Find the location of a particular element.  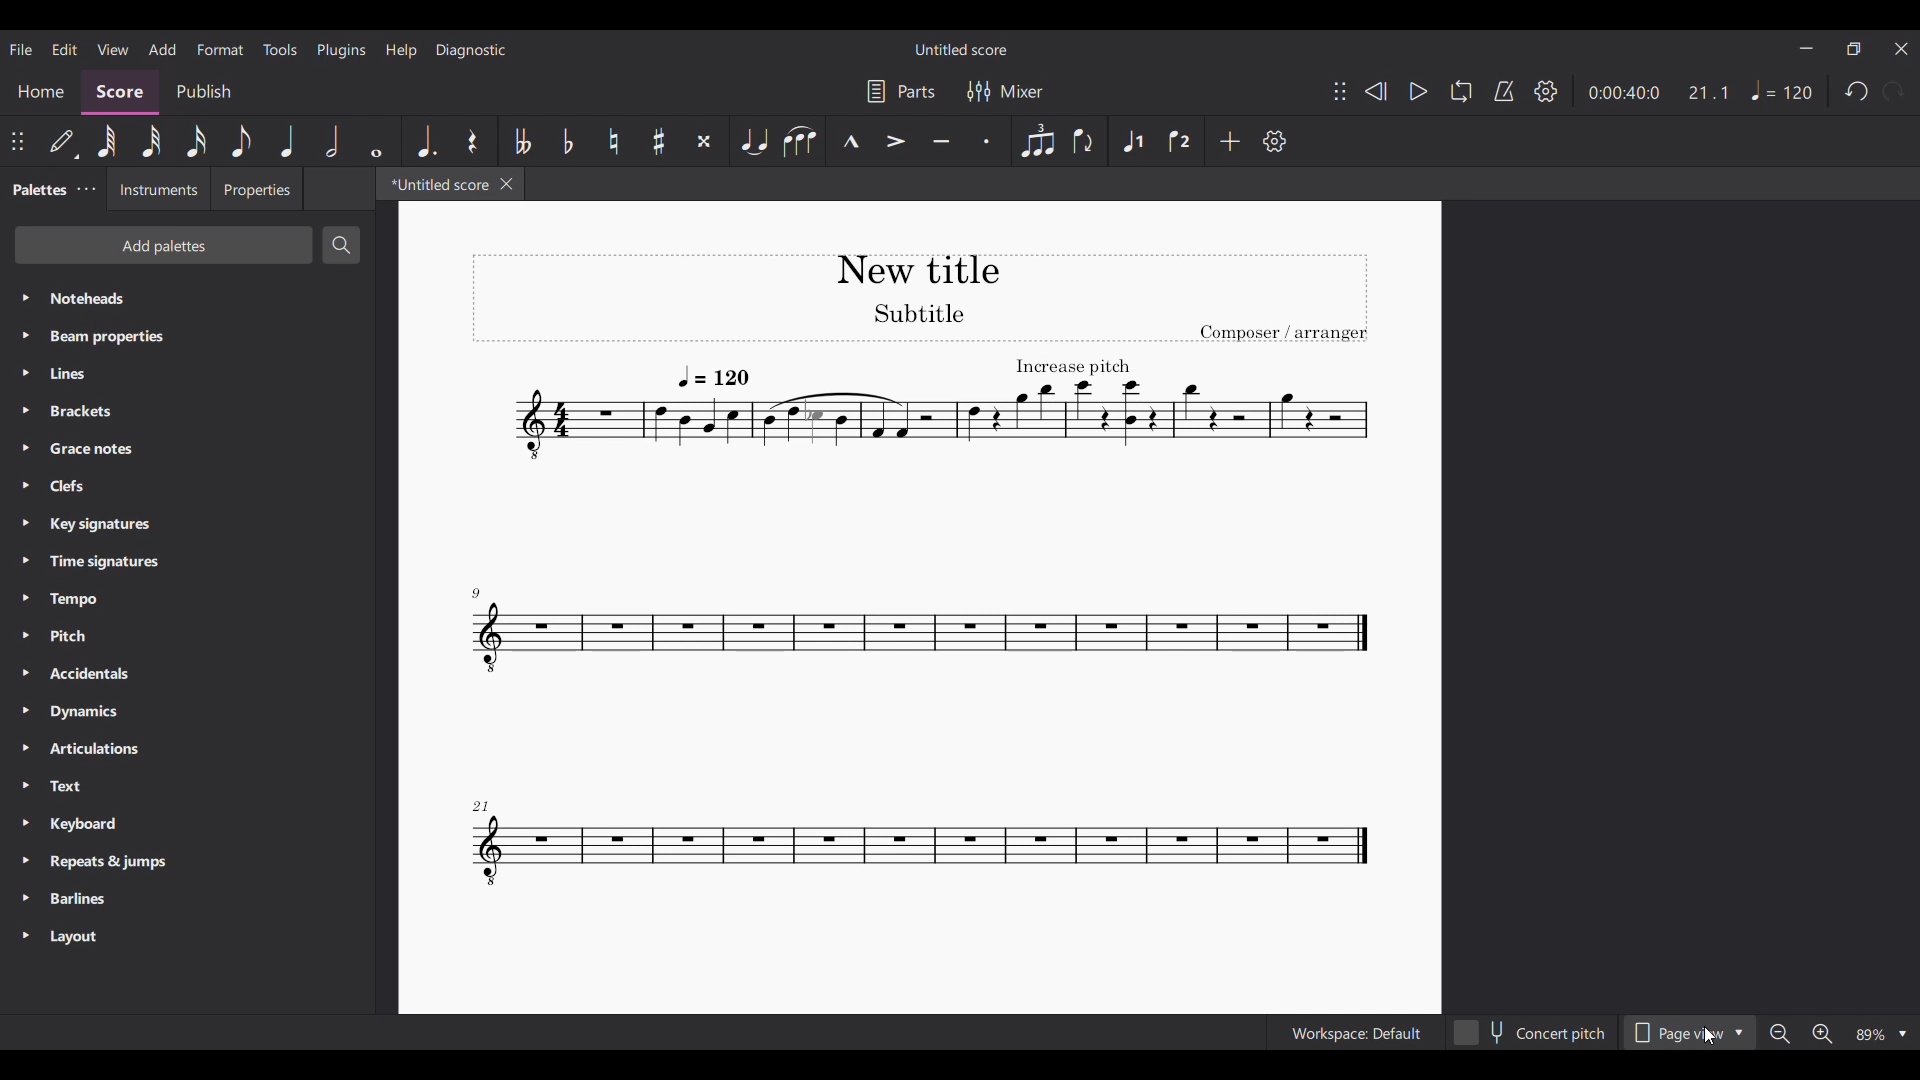

Instruments is located at coordinates (156, 189).